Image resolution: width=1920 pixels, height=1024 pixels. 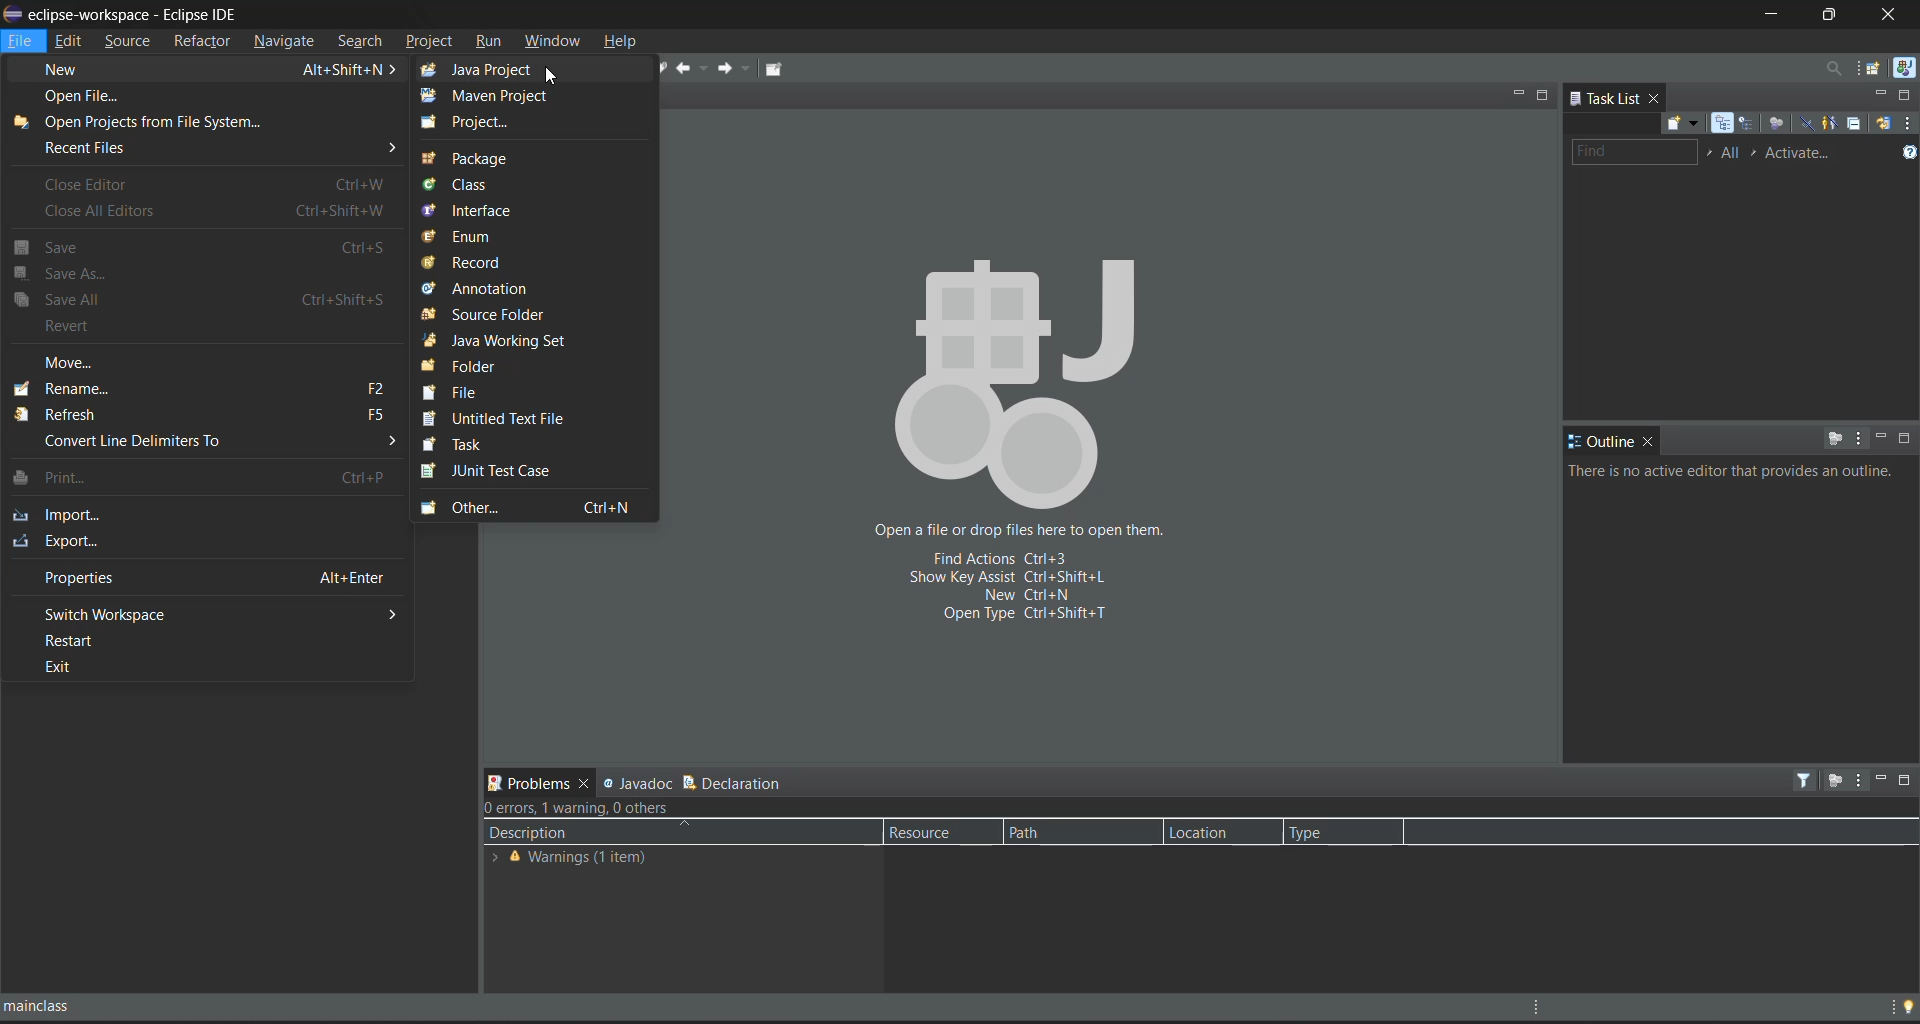 What do you see at coordinates (1904, 68) in the screenshot?
I see `java` at bounding box center [1904, 68].